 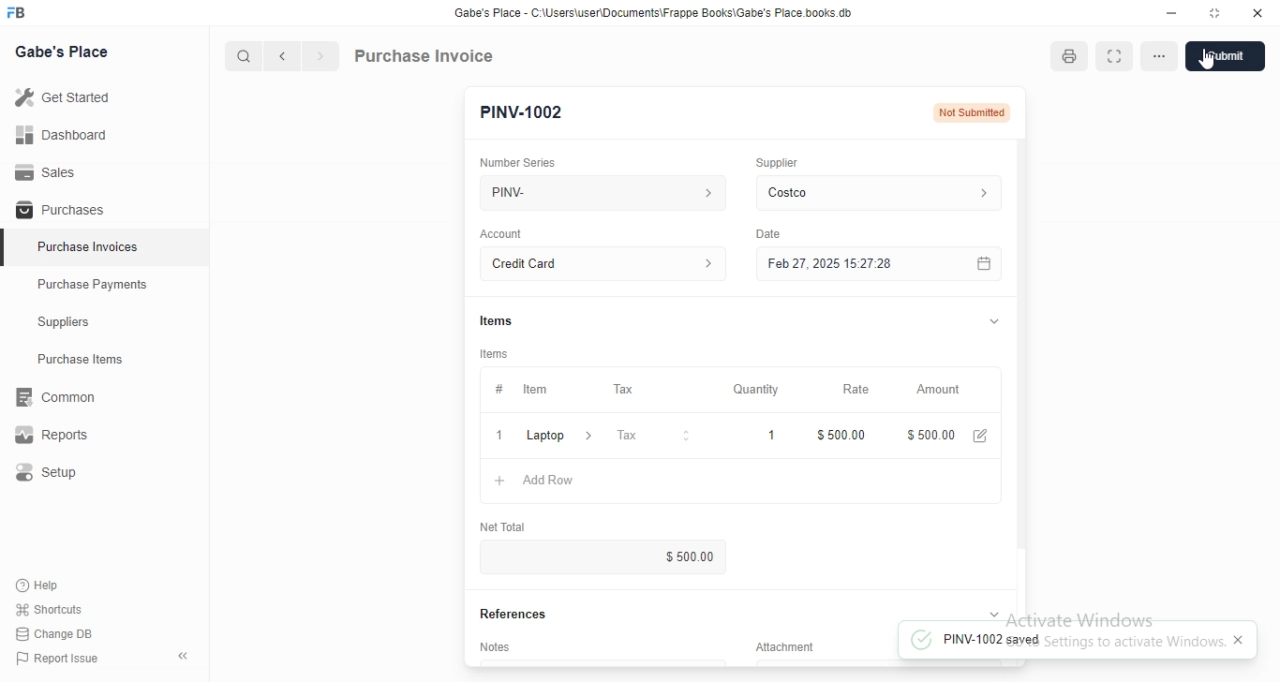 I want to click on Close, so click(x=1238, y=639).